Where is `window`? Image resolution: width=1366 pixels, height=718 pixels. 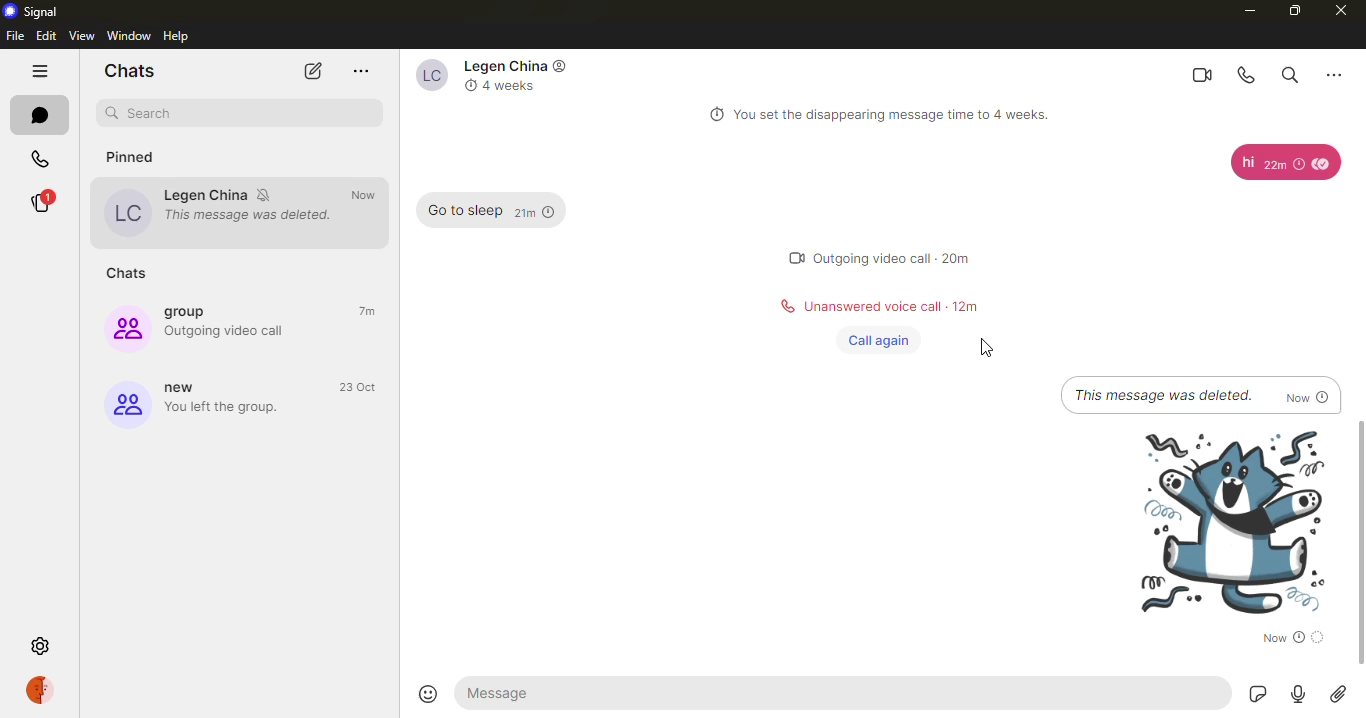 window is located at coordinates (128, 35).